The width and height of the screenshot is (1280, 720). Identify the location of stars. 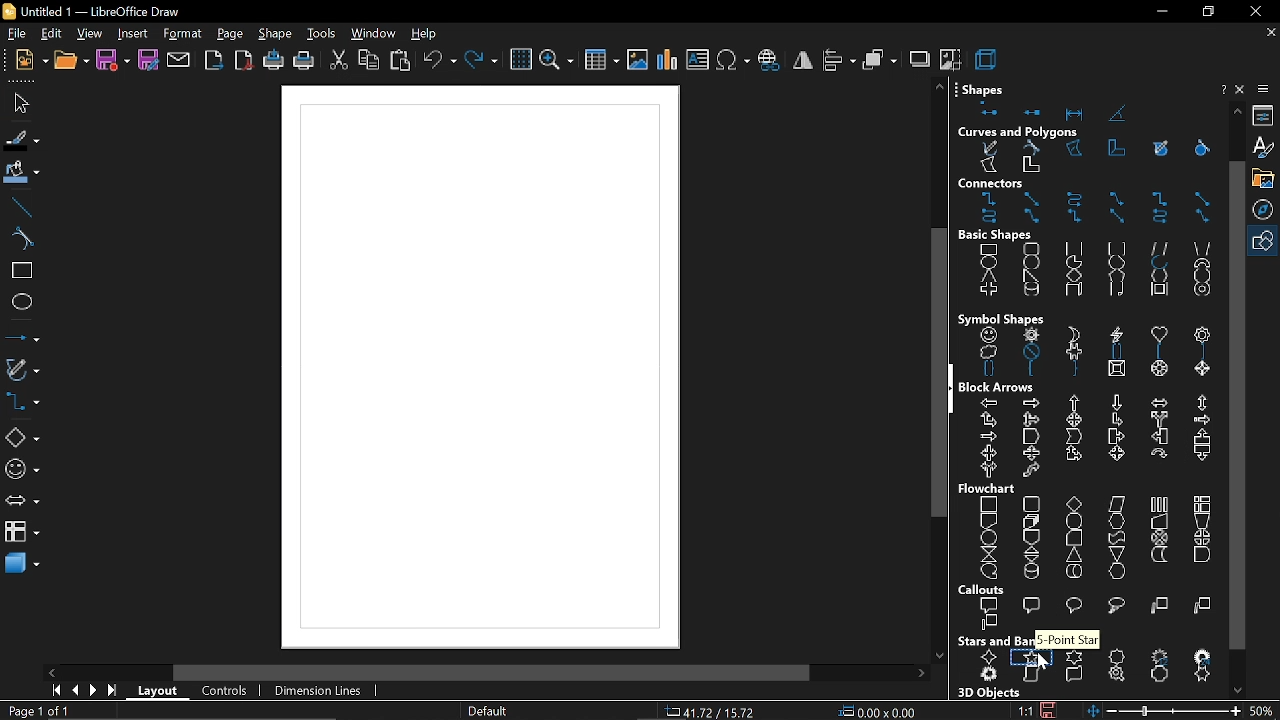
(990, 639).